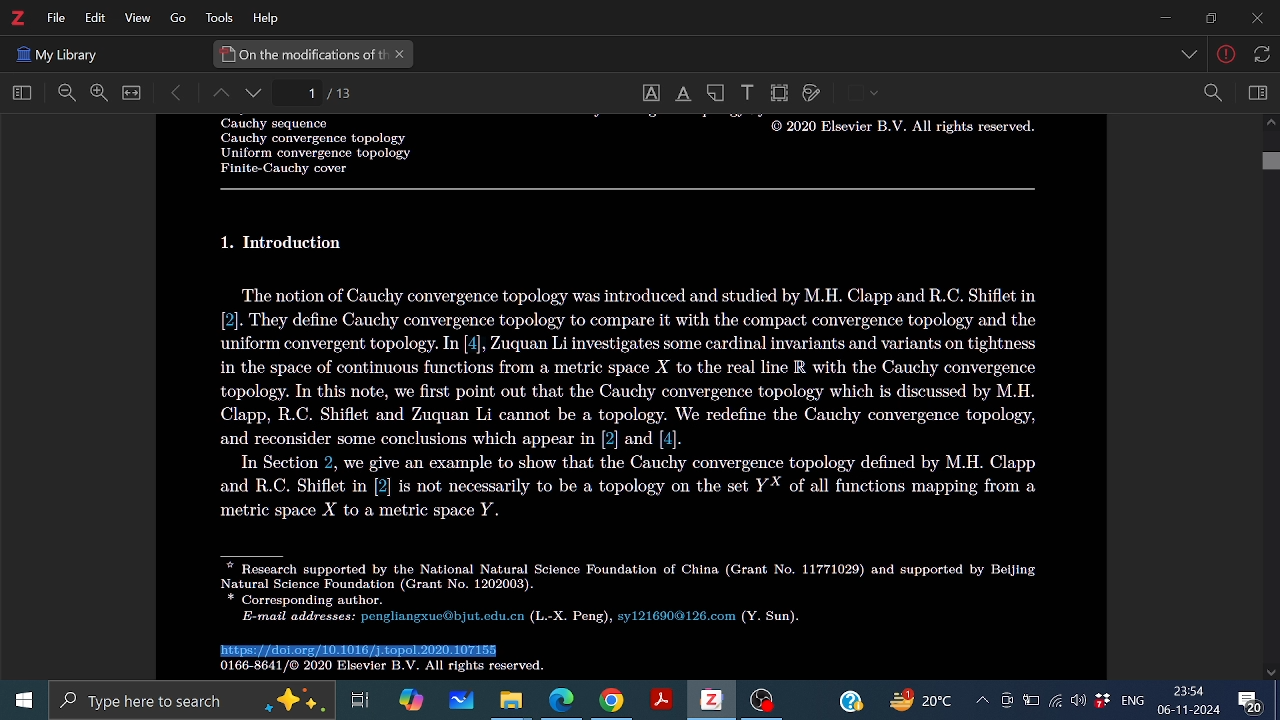  Describe the element at coordinates (1227, 57) in the screenshot. I see `` at that location.